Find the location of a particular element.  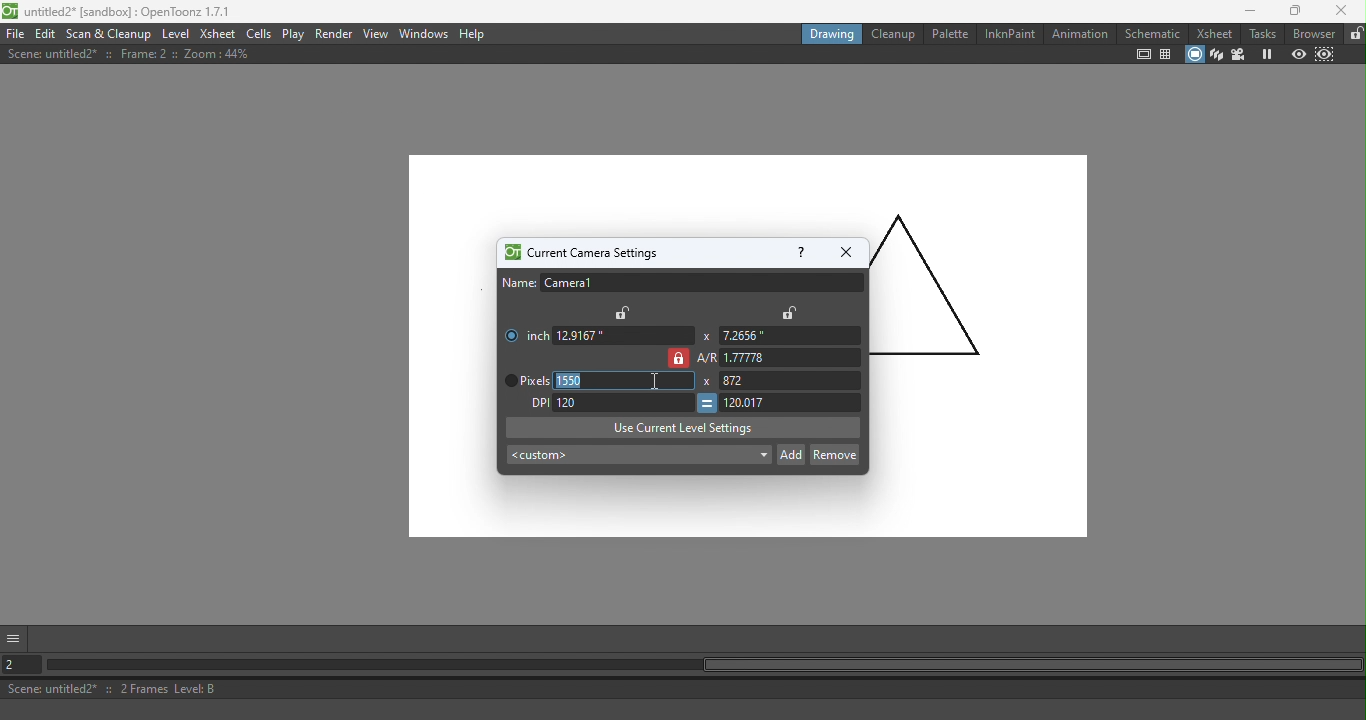

Browser is located at coordinates (1314, 33).